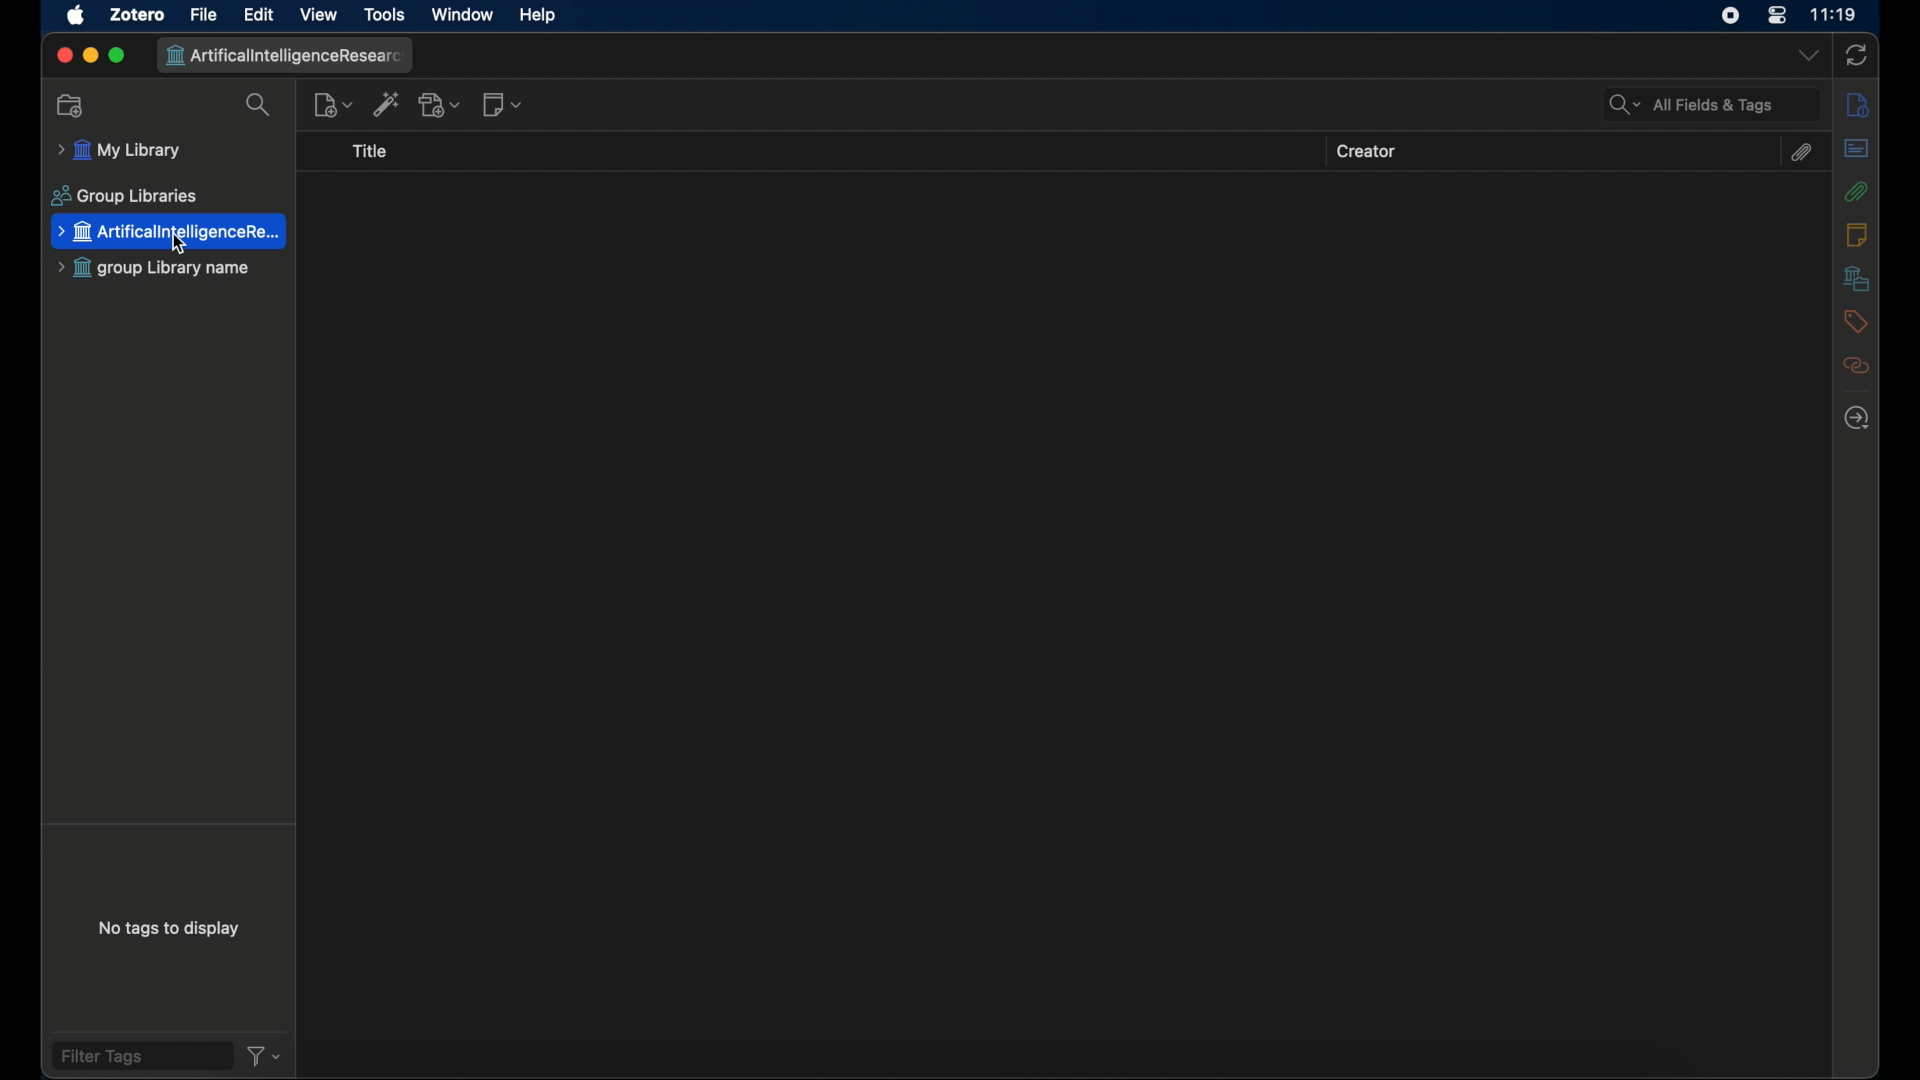 The image size is (1920, 1080). I want to click on zotero, so click(137, 13).